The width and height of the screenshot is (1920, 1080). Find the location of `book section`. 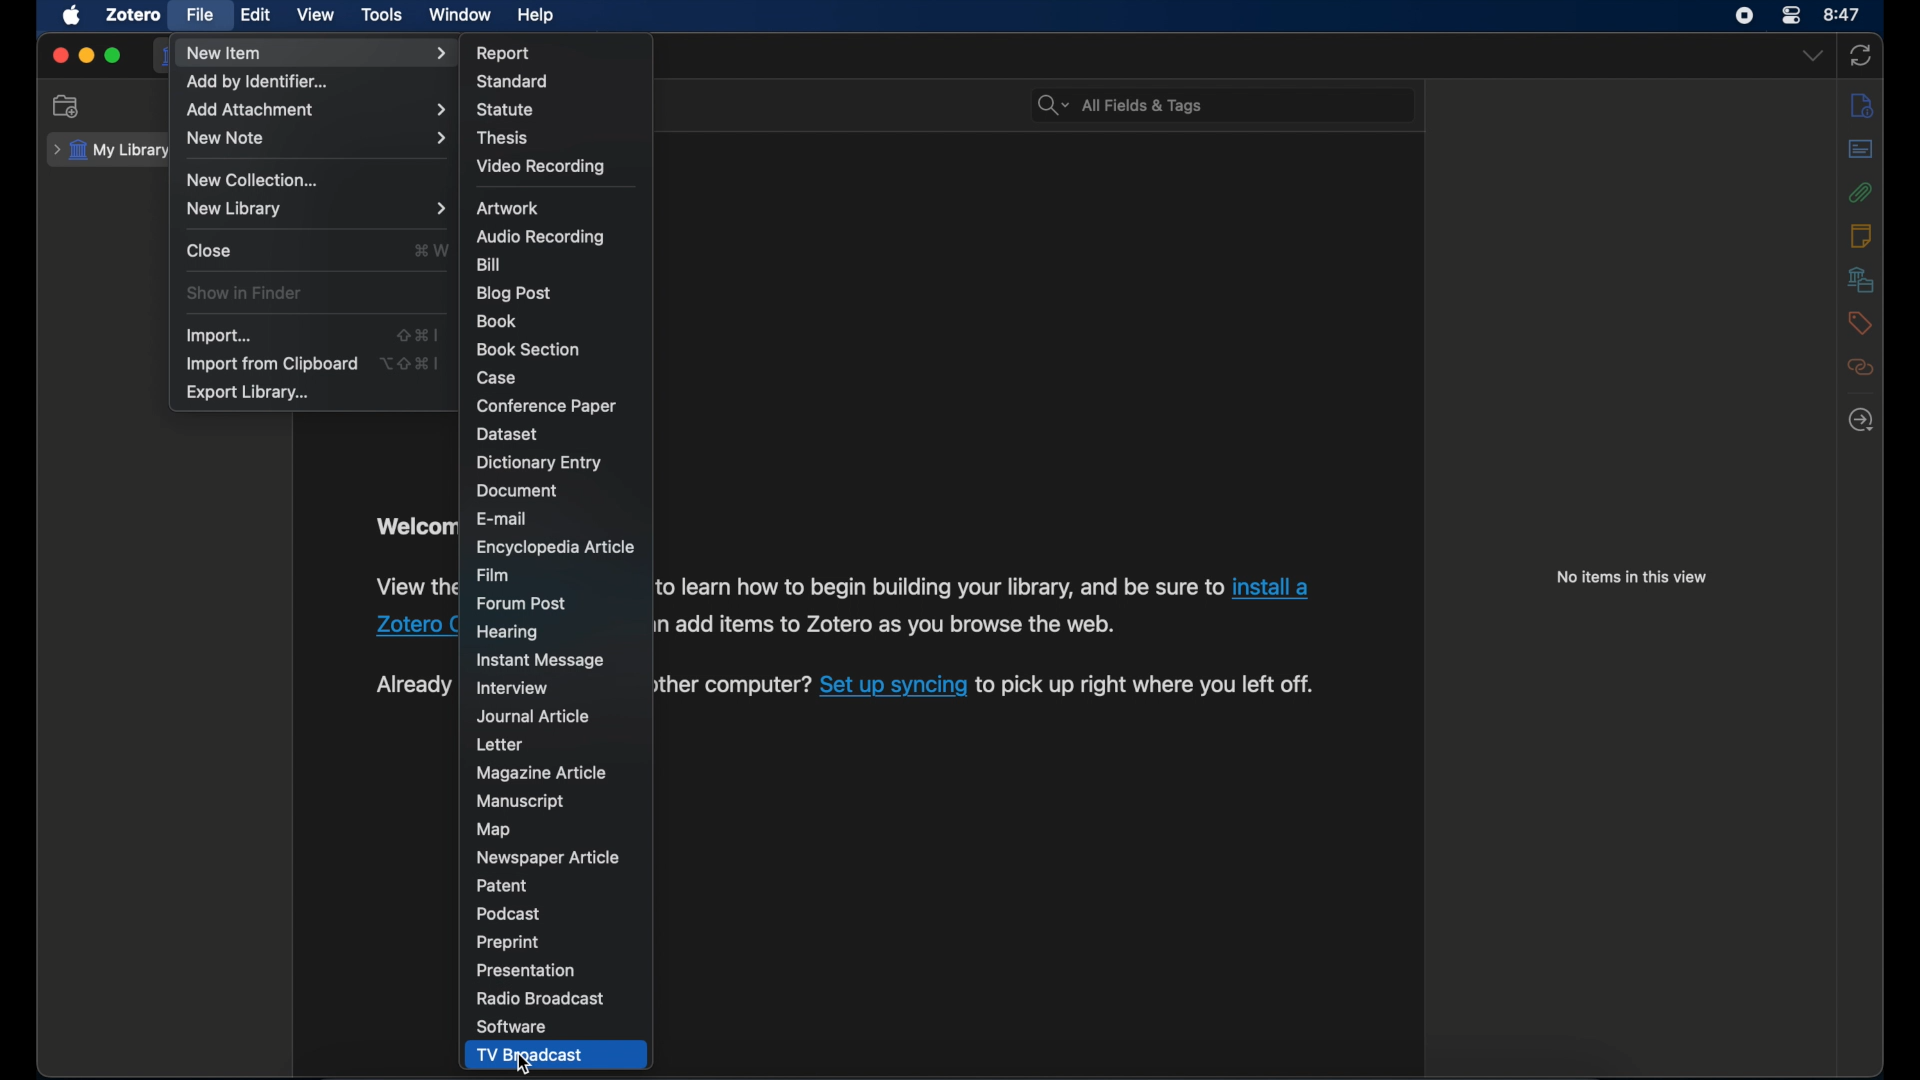

book section is located at coordinates (529, 350).